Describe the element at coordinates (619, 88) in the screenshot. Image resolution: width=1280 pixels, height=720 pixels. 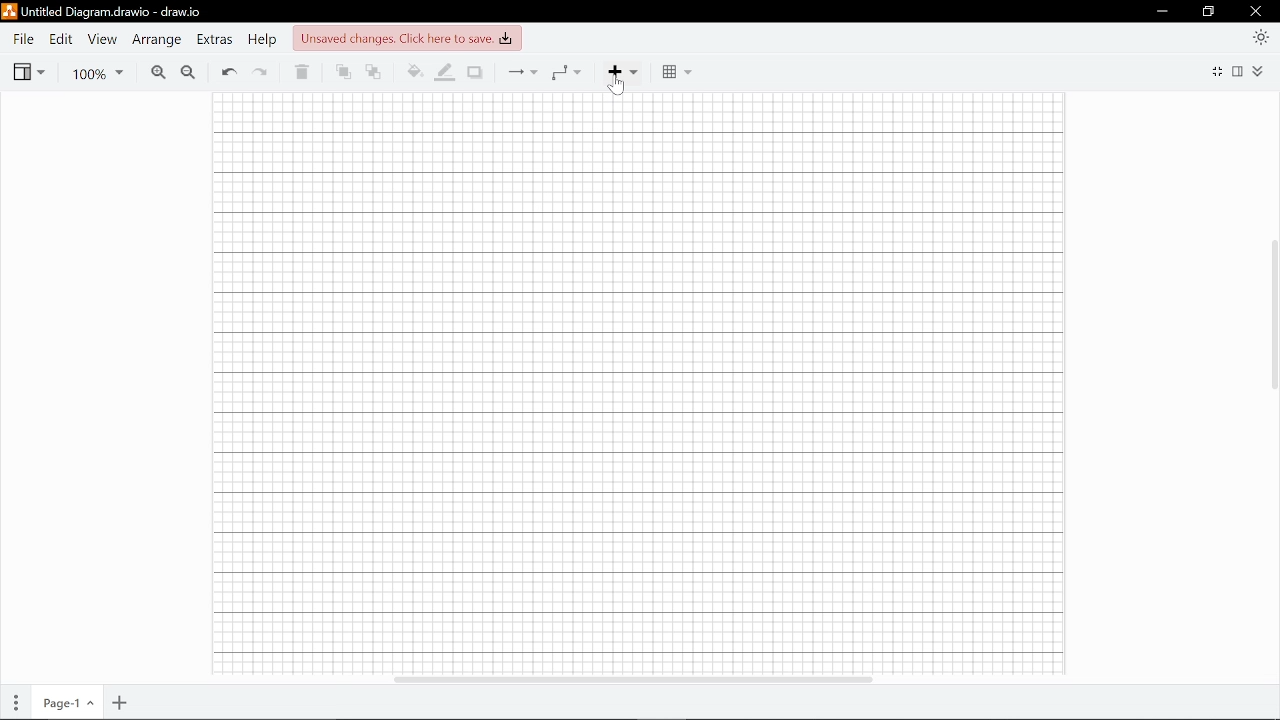
I see `cursor` at that location.